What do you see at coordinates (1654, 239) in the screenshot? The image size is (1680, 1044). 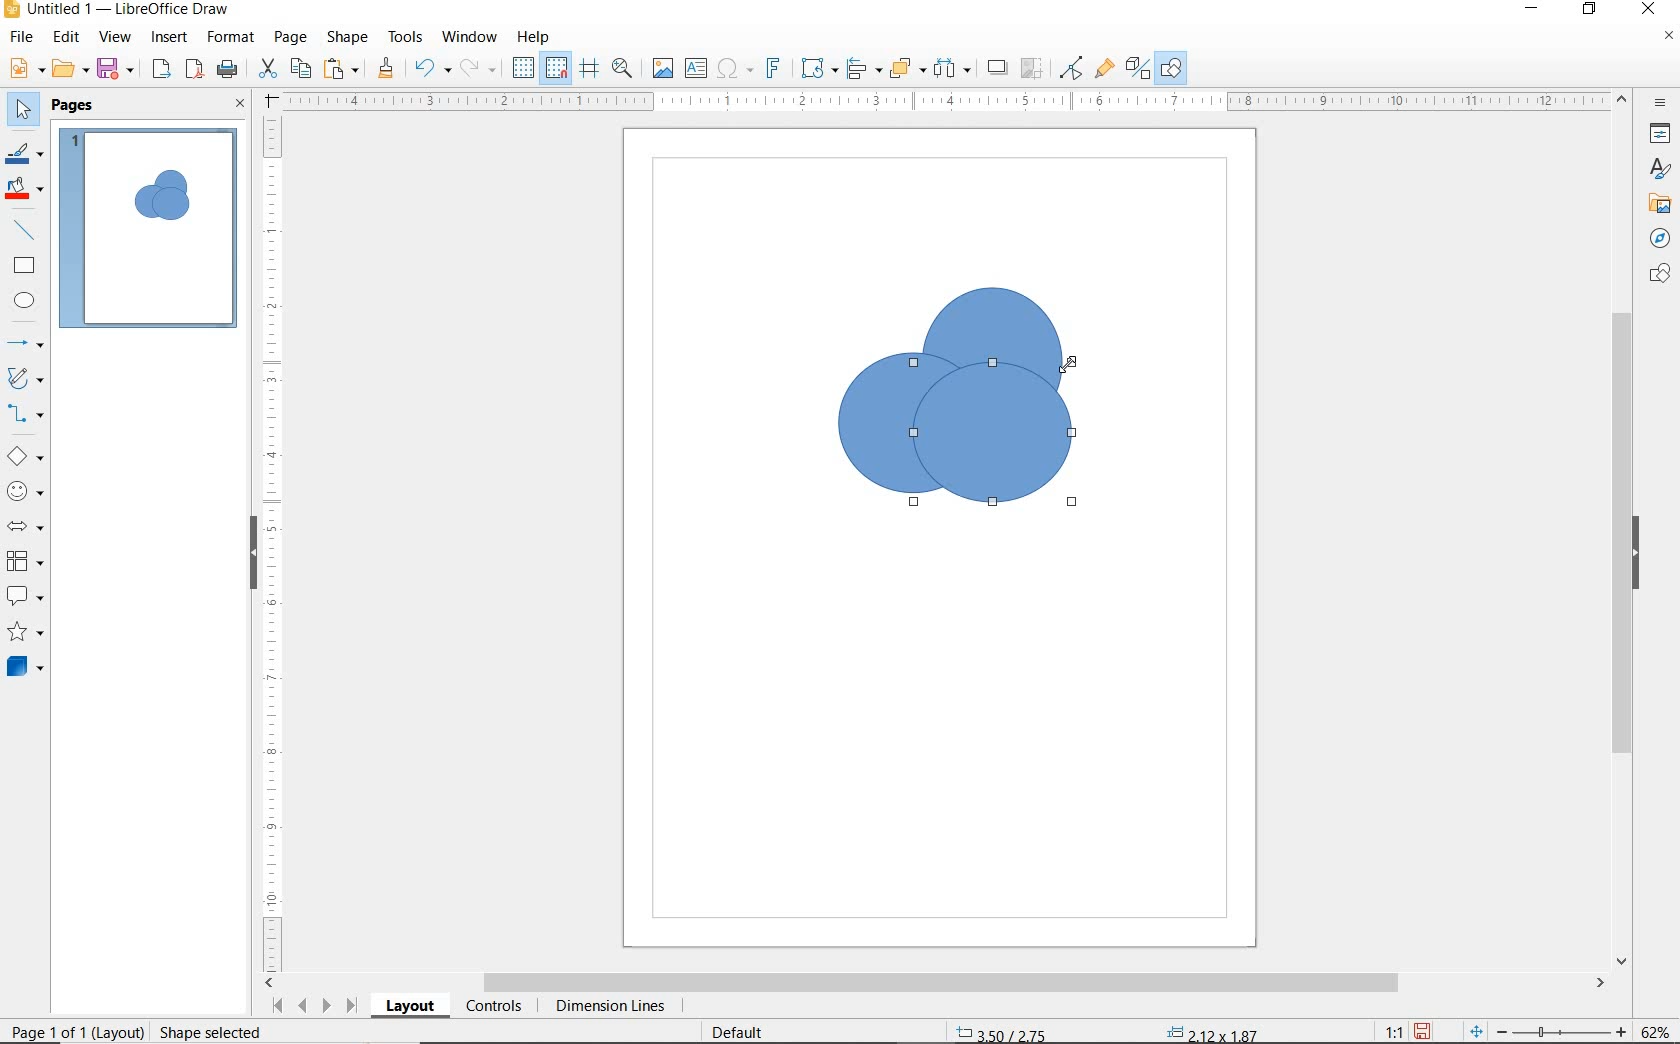 I see `NAVIGATOR` at bounding box center [1654, 239].